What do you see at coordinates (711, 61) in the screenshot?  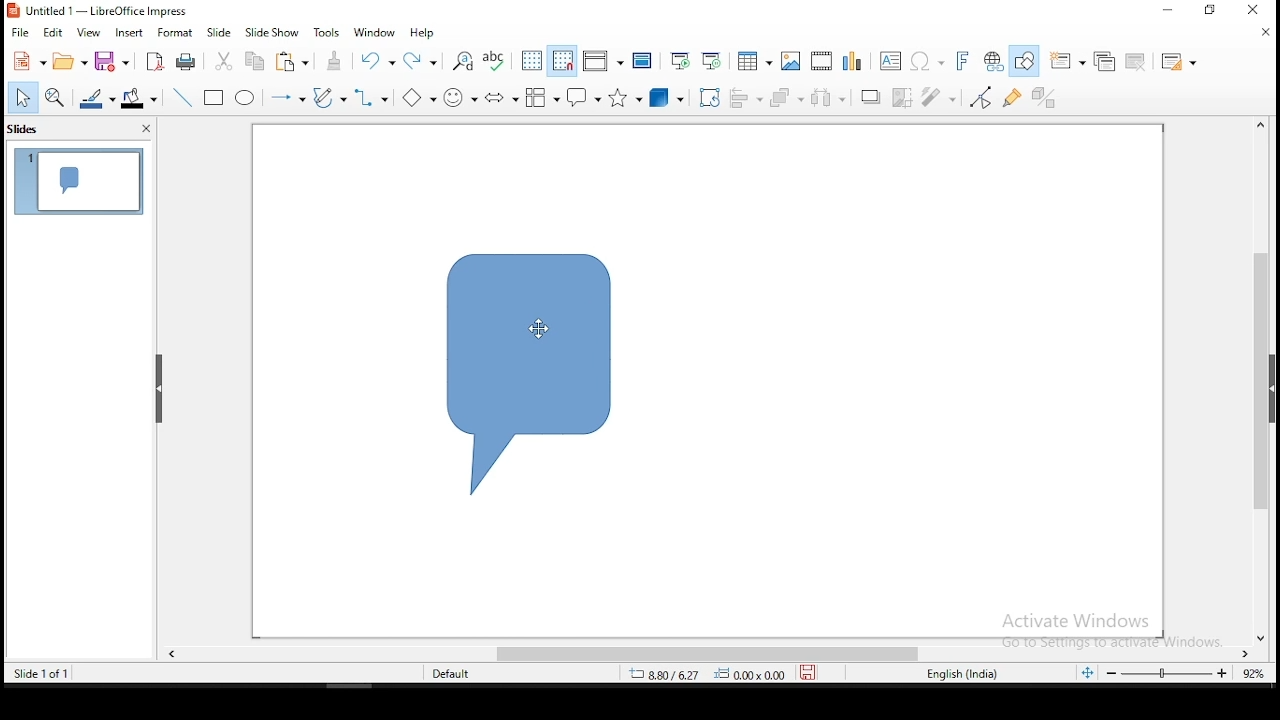 I see `start from current slide` at bounding box center [711, 61].